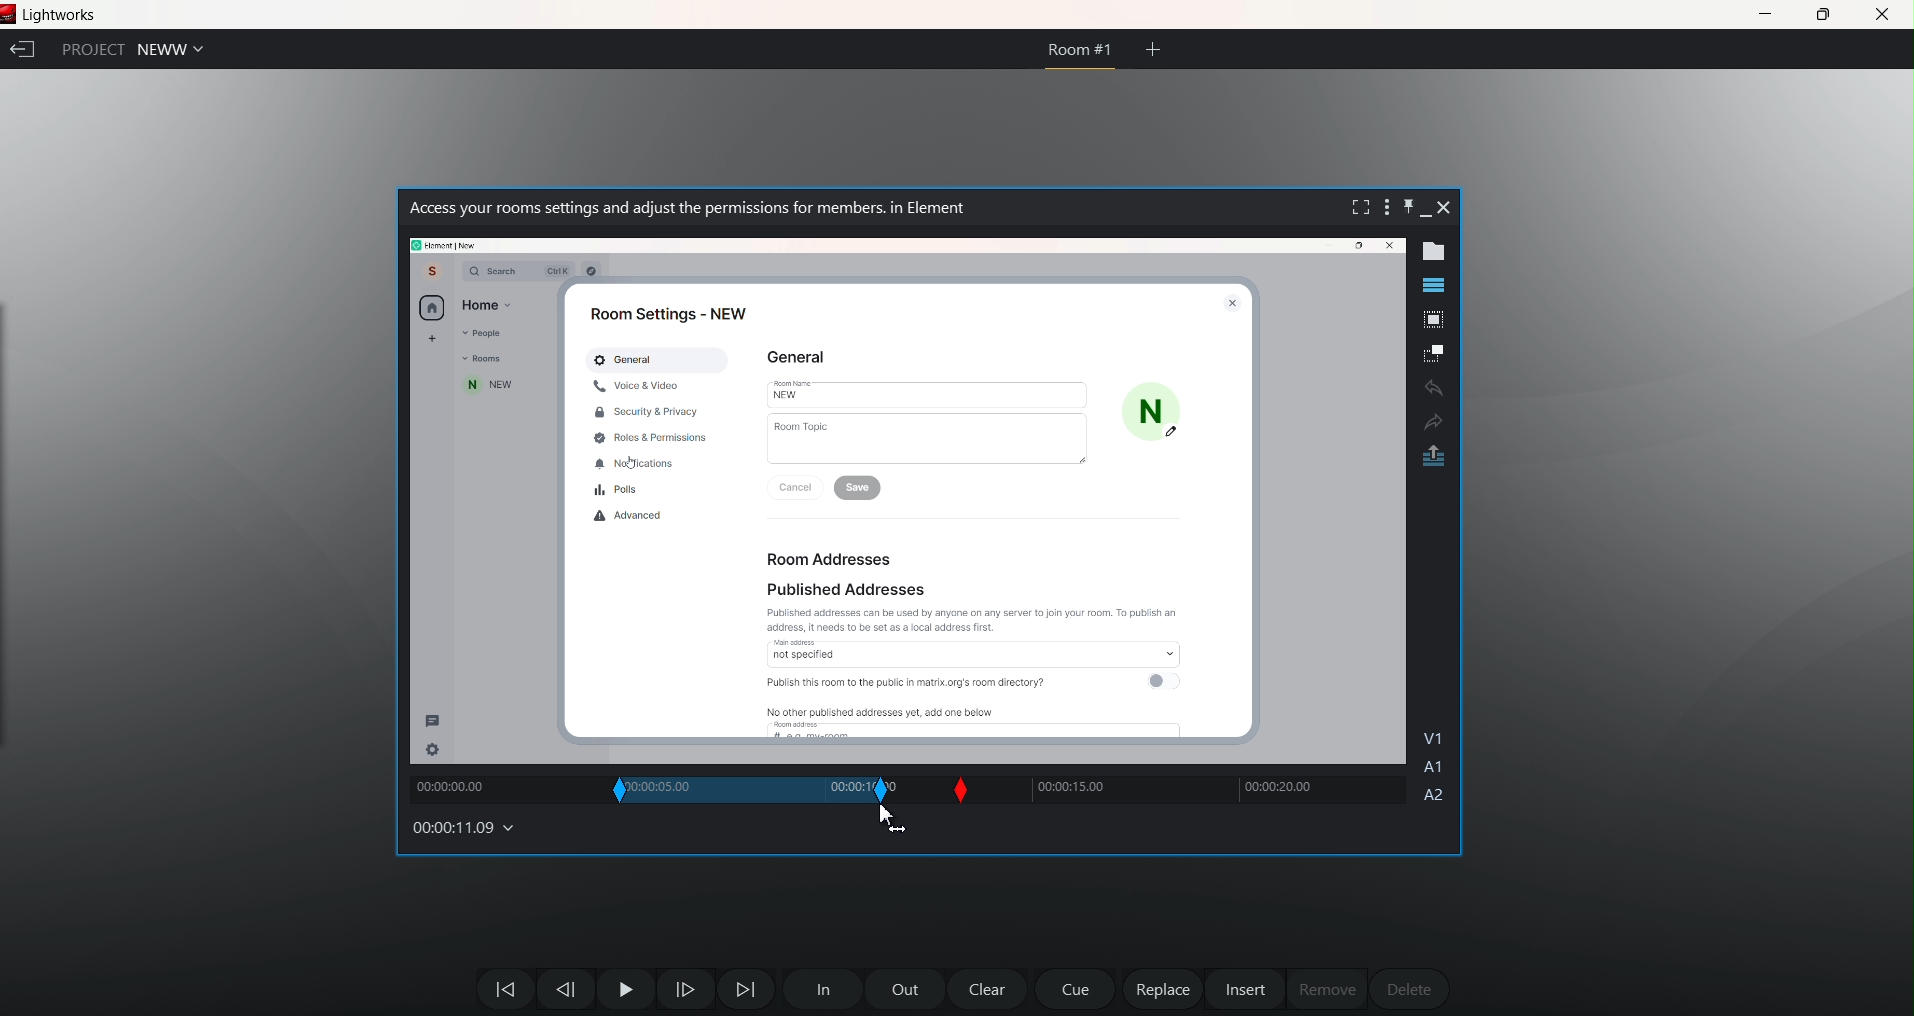  Describe the element at coordinates (1435, 352) in the screenshot. I see `make subclip` at that location.